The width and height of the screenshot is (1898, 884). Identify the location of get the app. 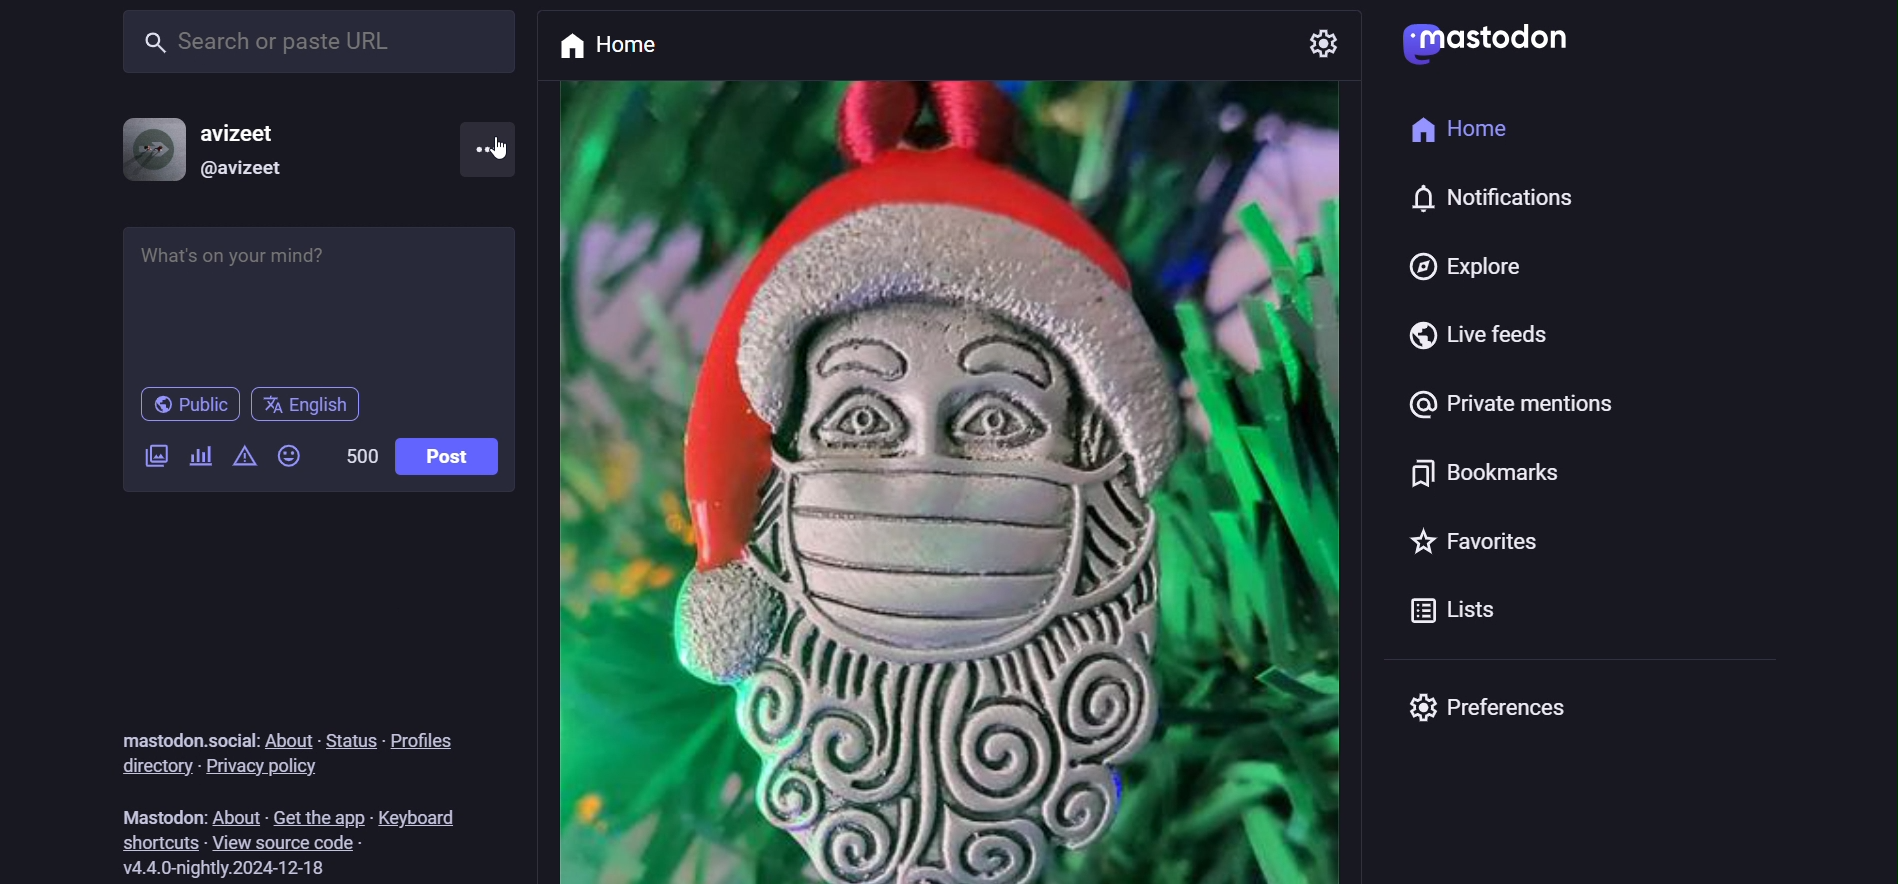
(317, 814).